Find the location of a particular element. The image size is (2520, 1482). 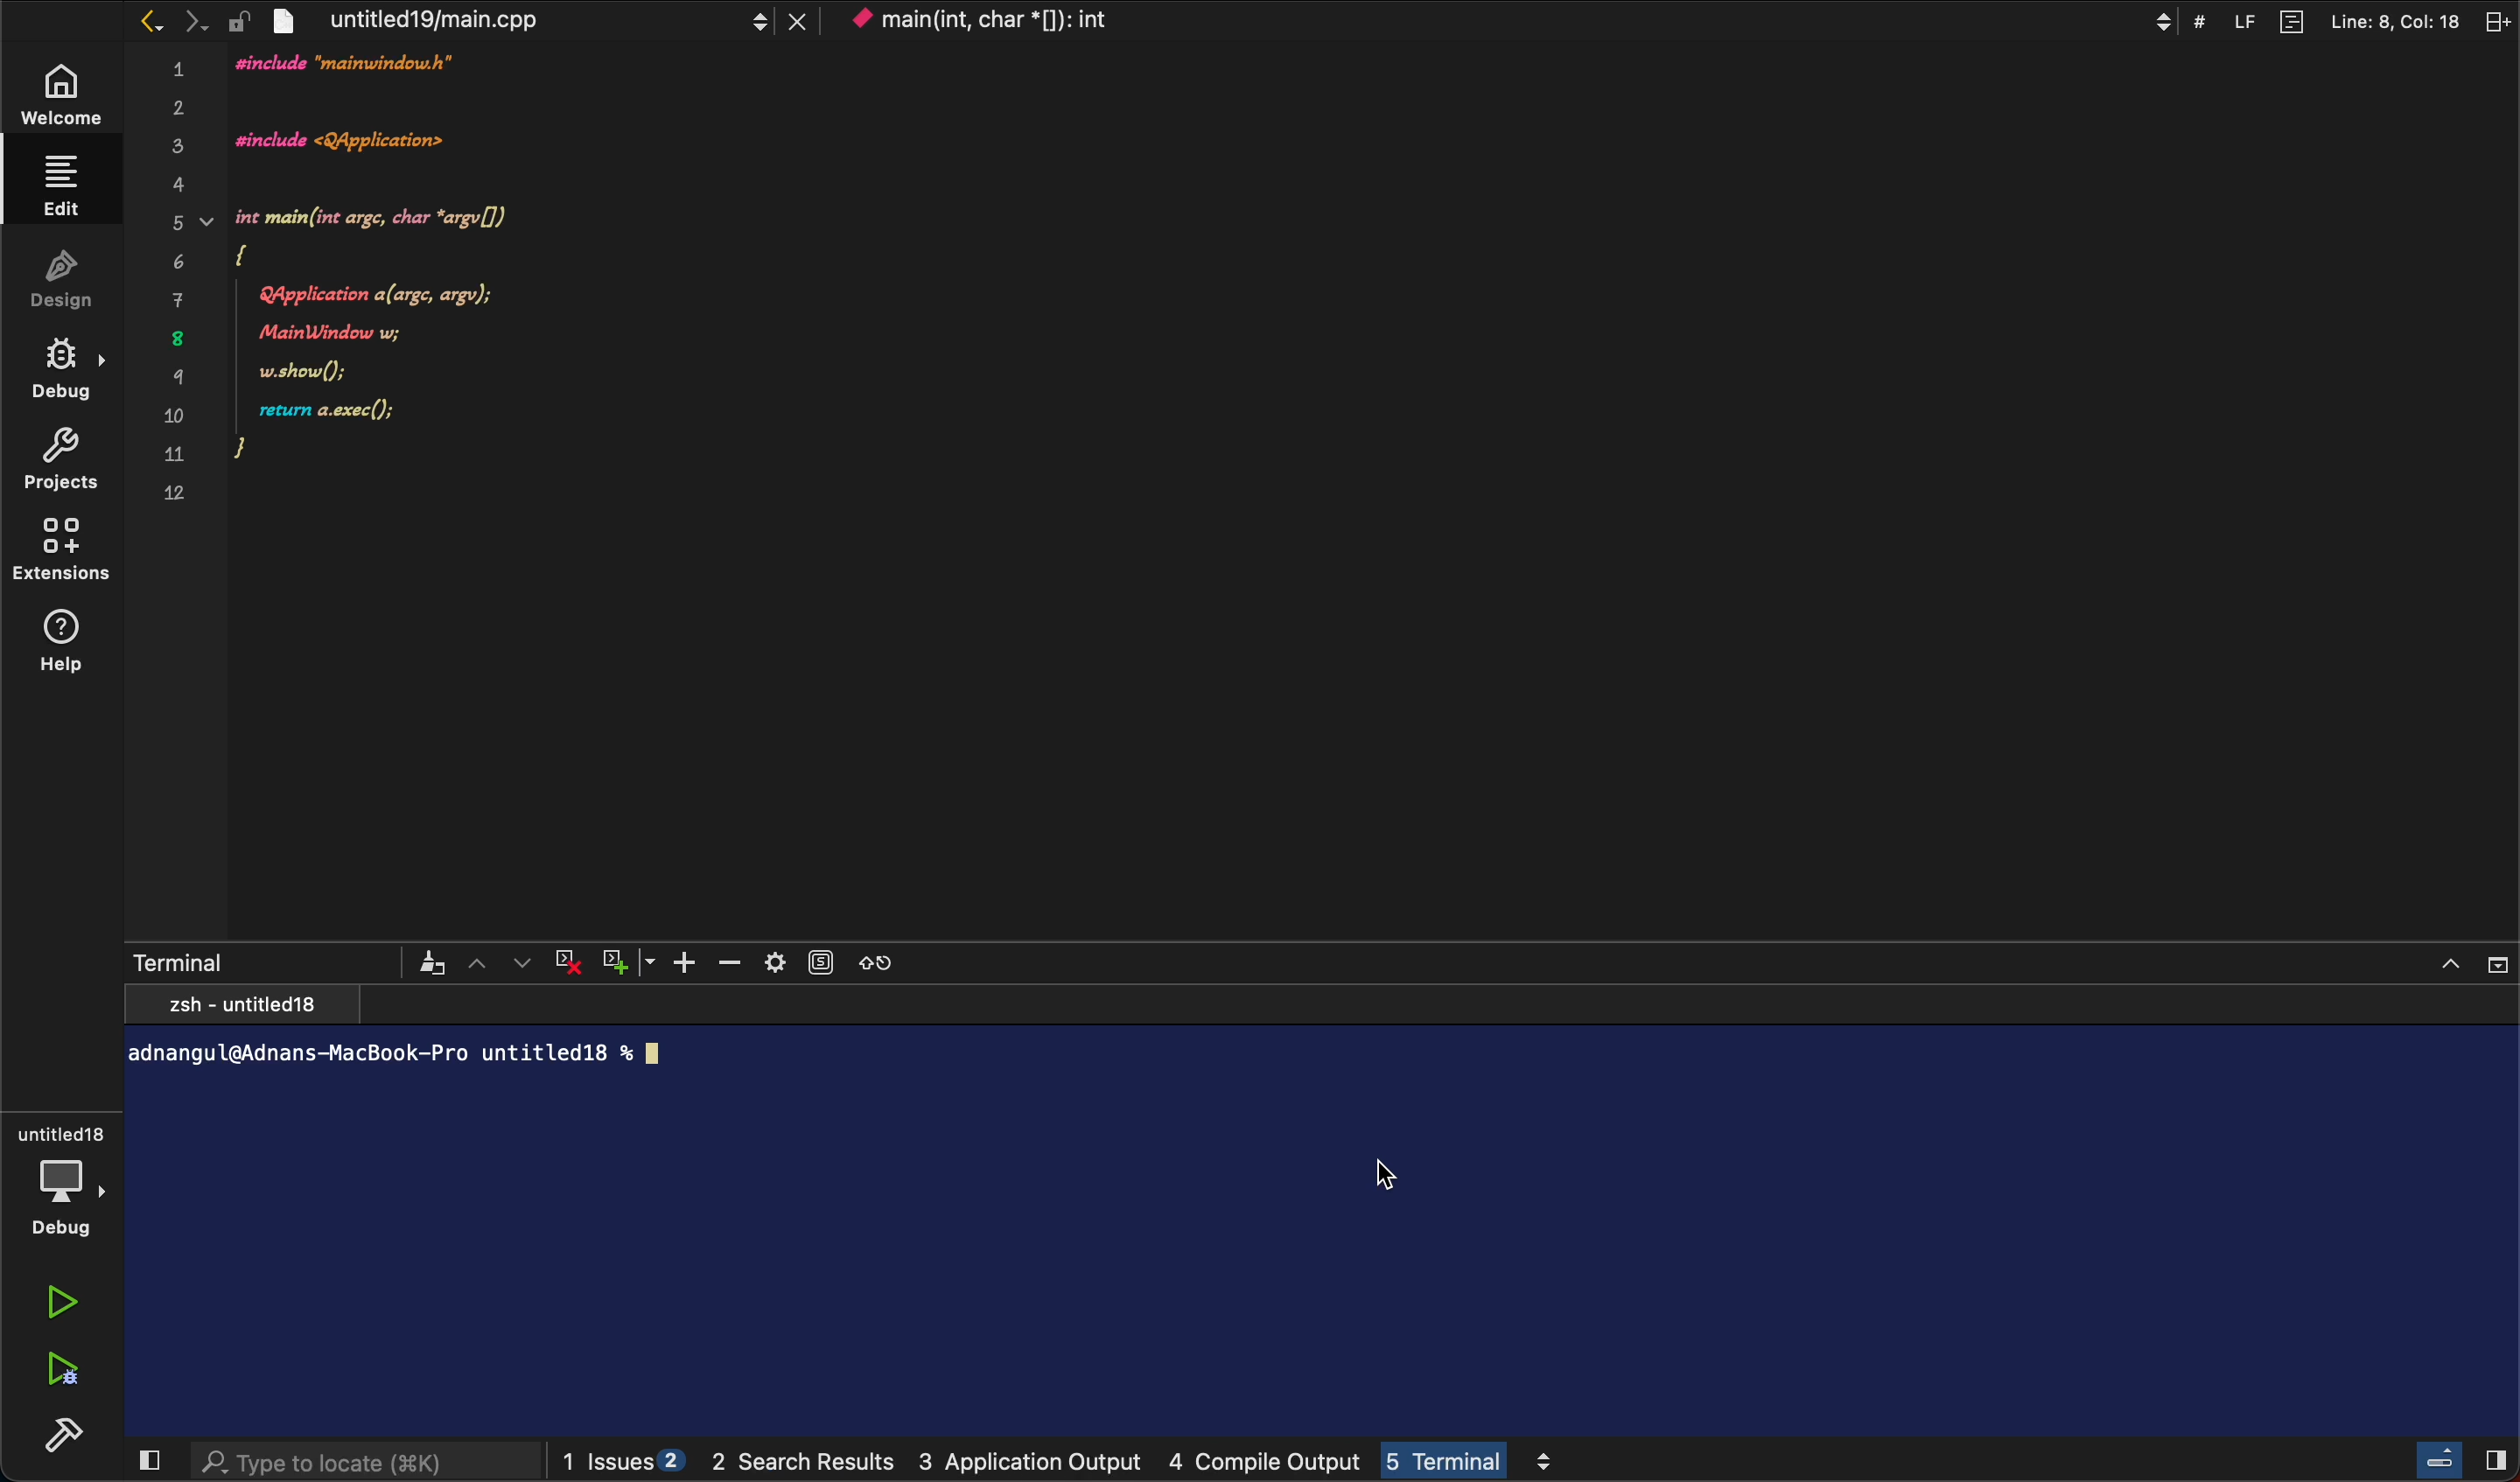

design is located at coordinates (64, 273).